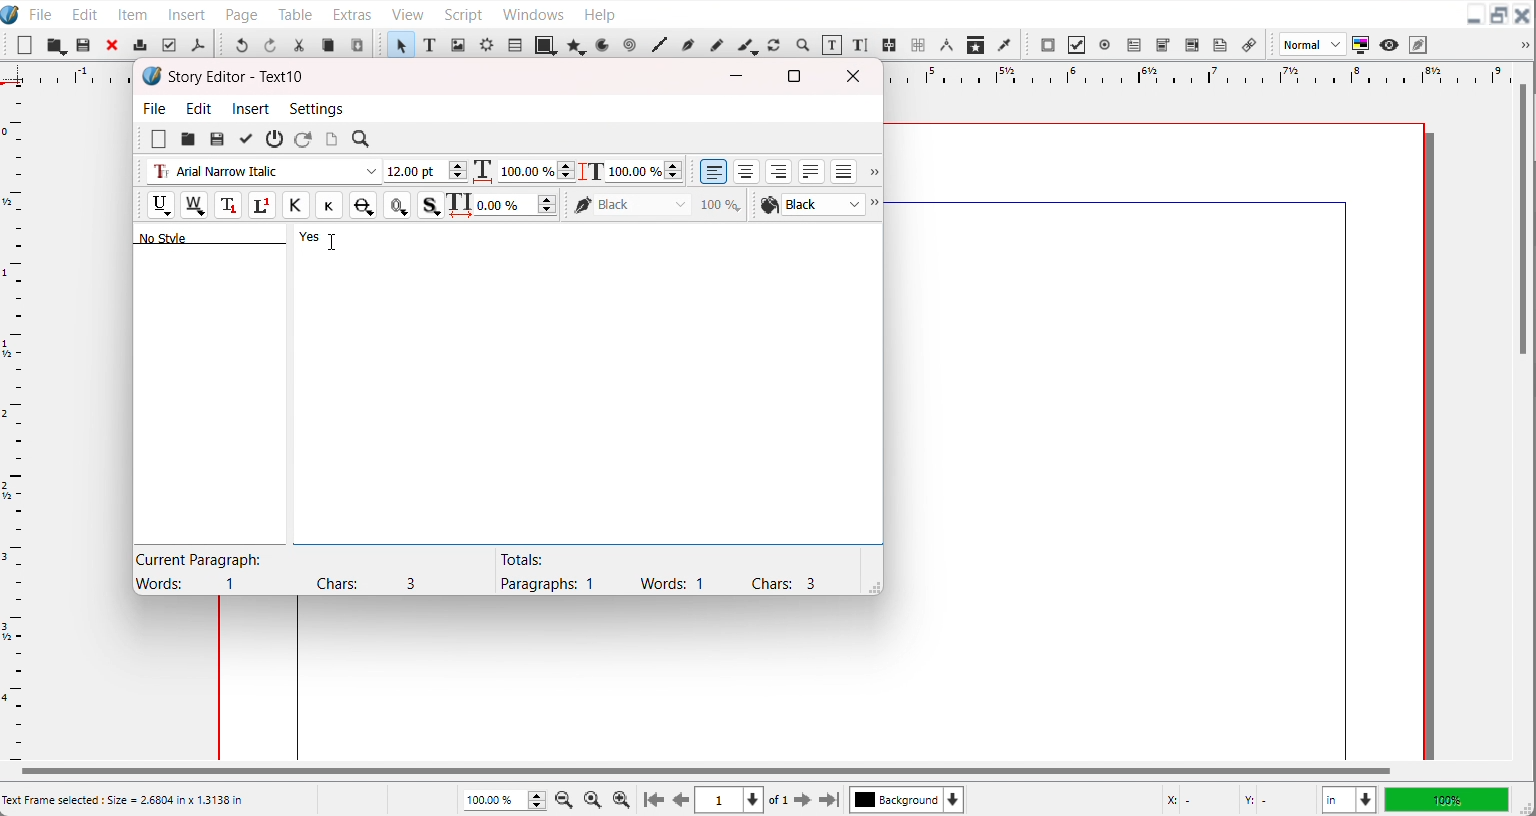  What do you see at coordinates (41, 13) in the screenshot?
I see `File` at bounding box center [41, 13].